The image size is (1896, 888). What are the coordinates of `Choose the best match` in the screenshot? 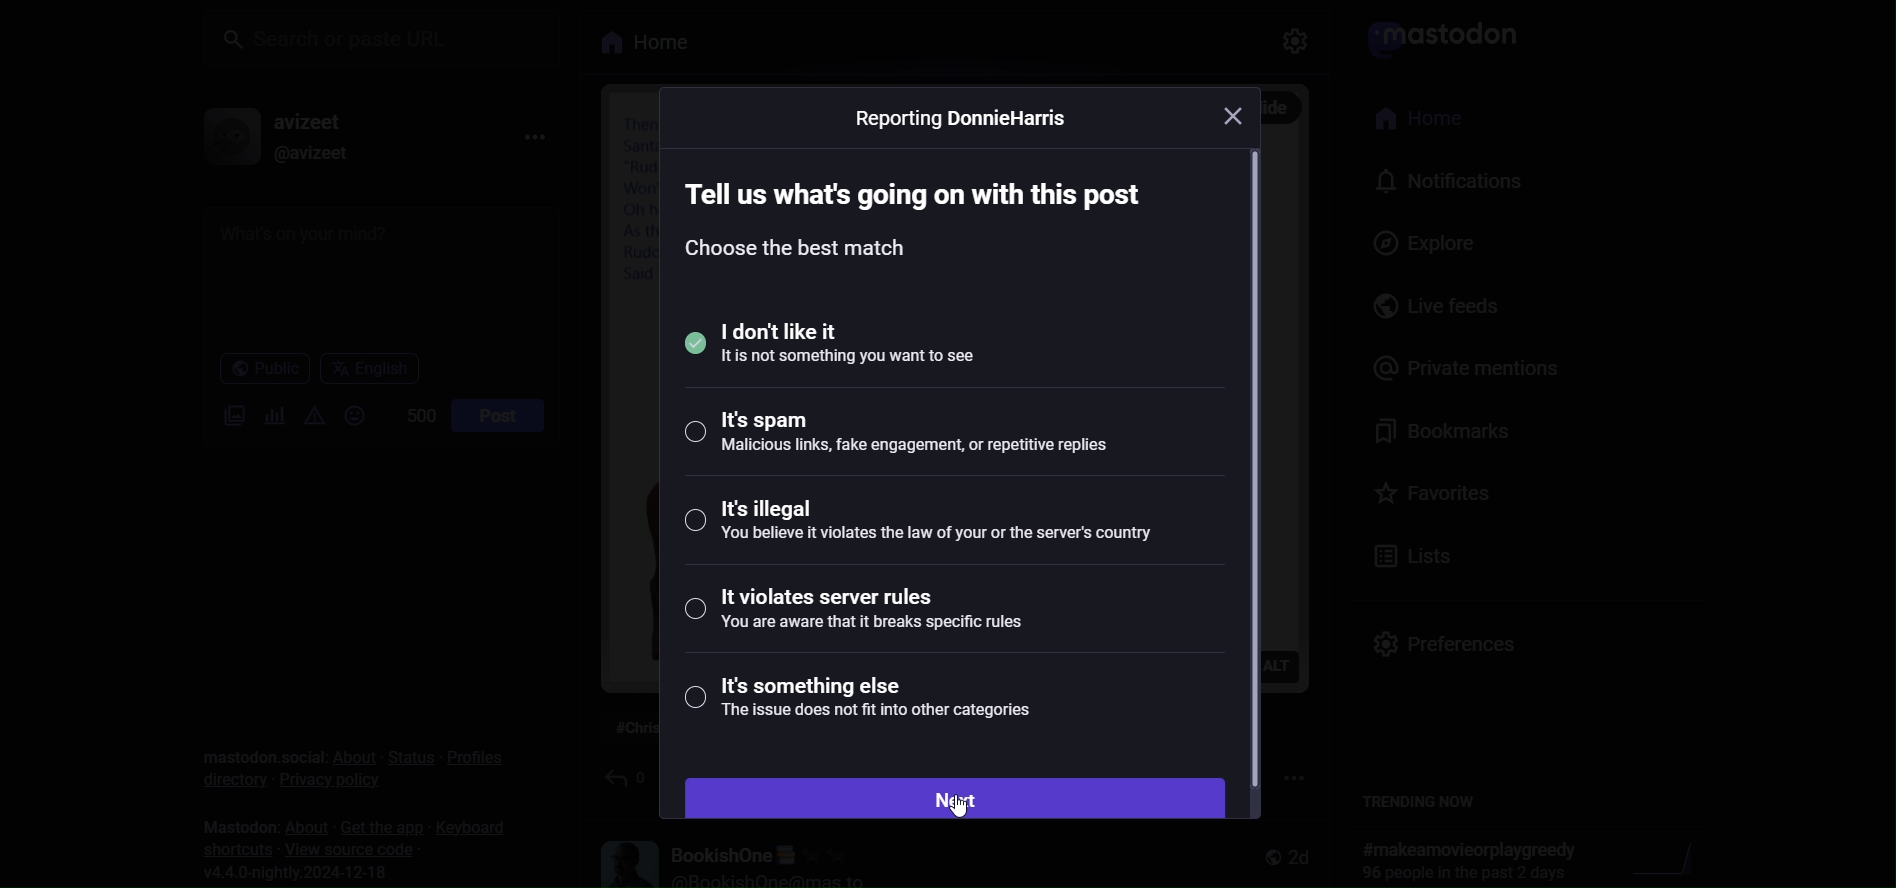 It's located at (802, 253).